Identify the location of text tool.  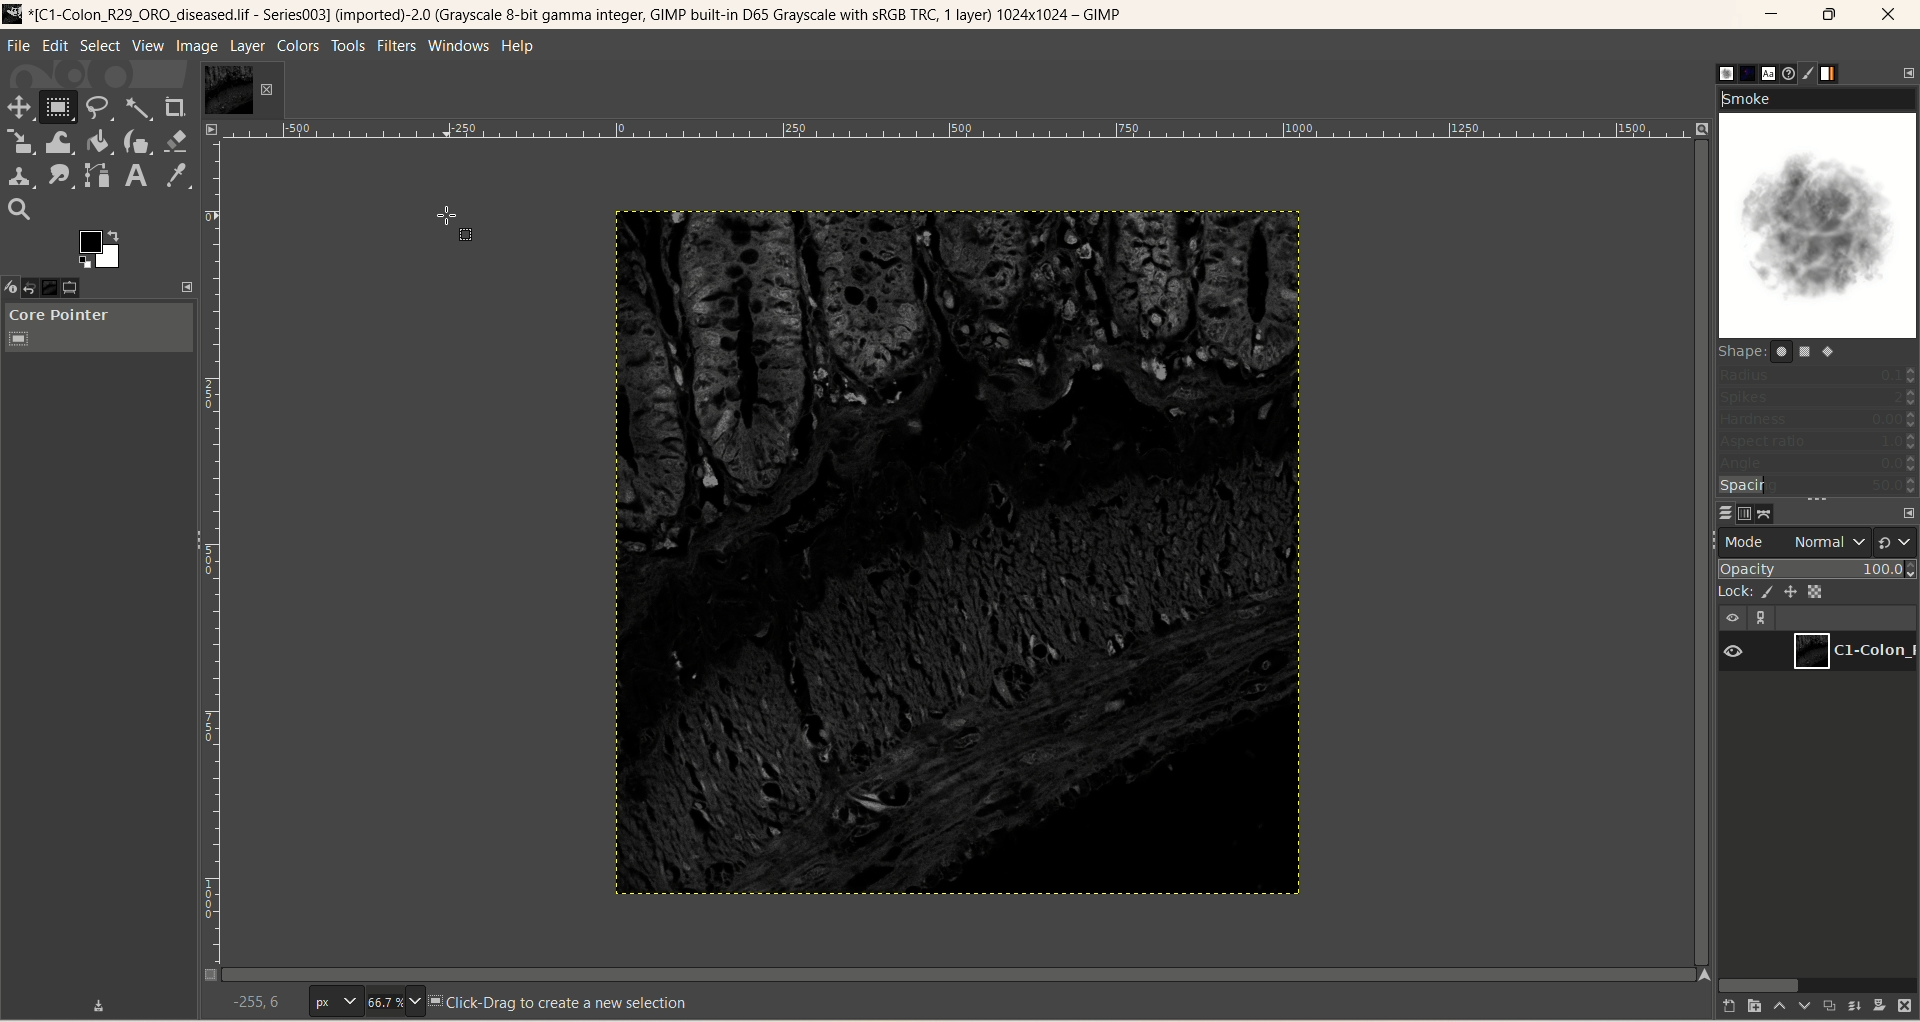
(136, 176).